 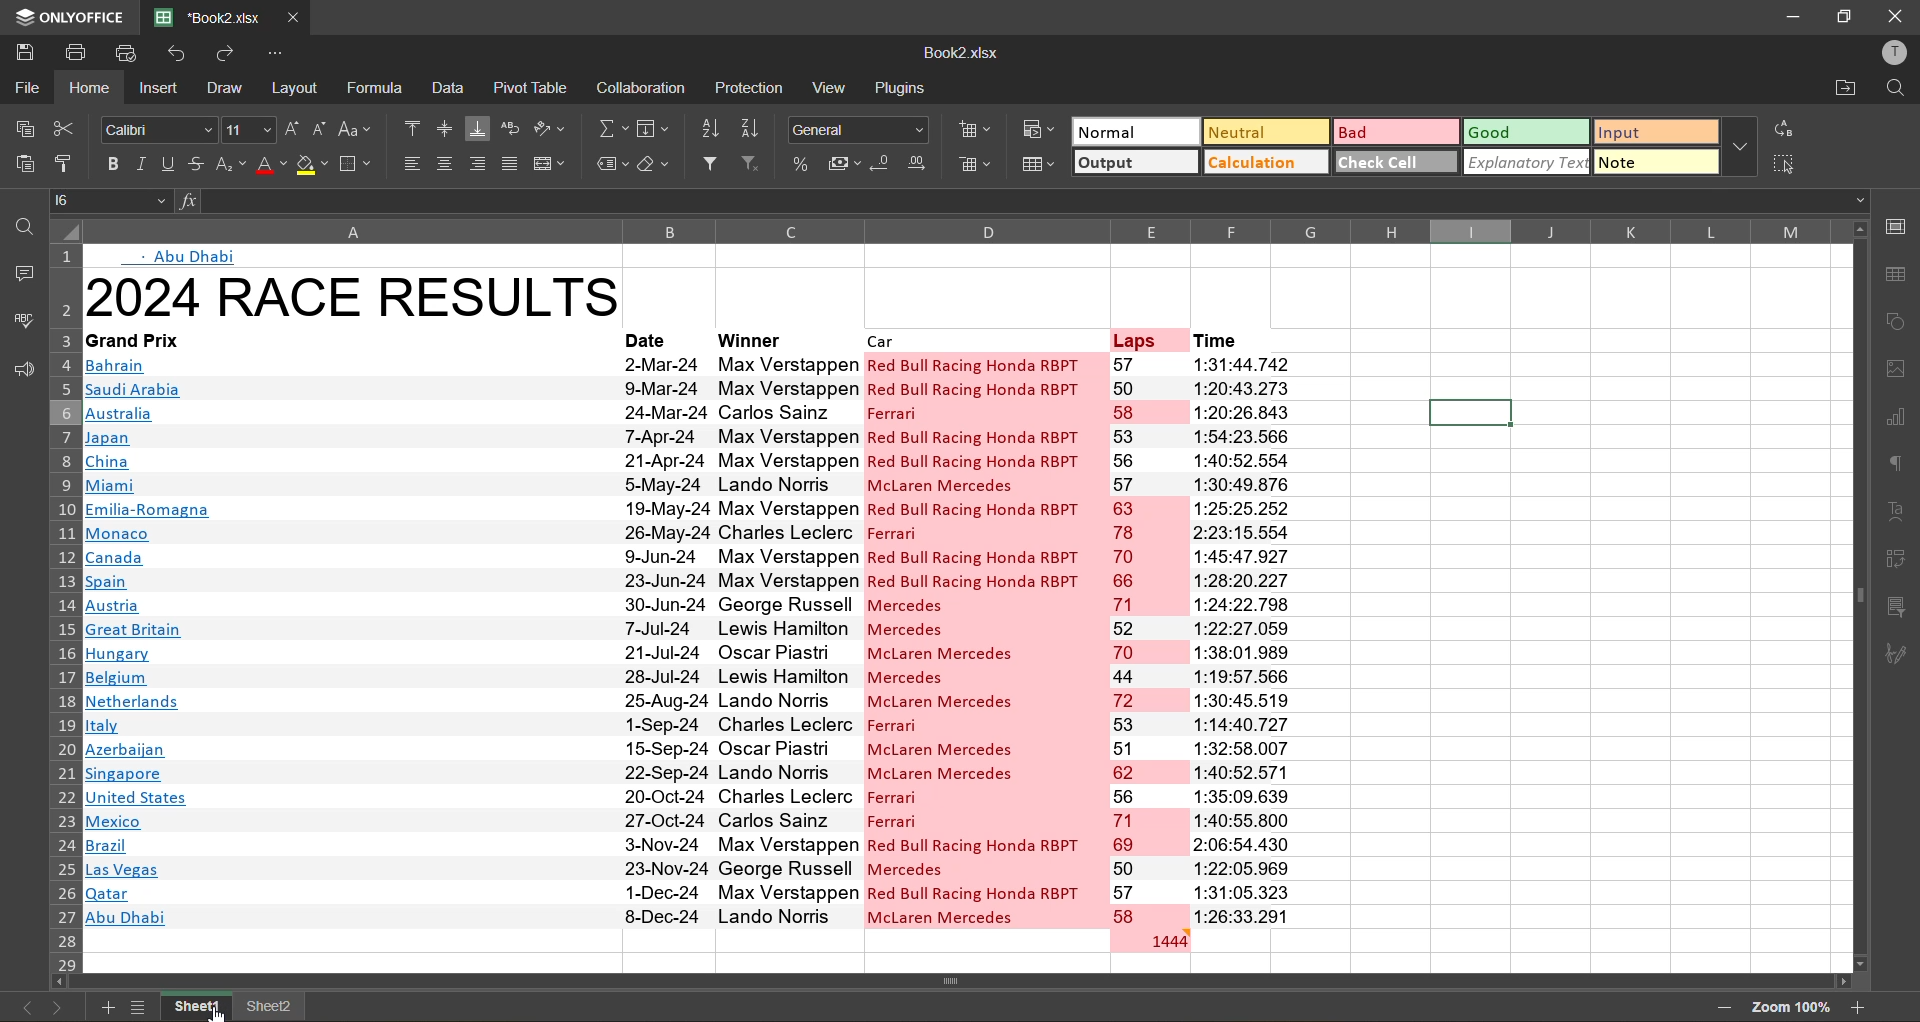 What do you see at coordinates (1892, 90) in the screenshot?
I see `find` at bounding box center [1892, 90].